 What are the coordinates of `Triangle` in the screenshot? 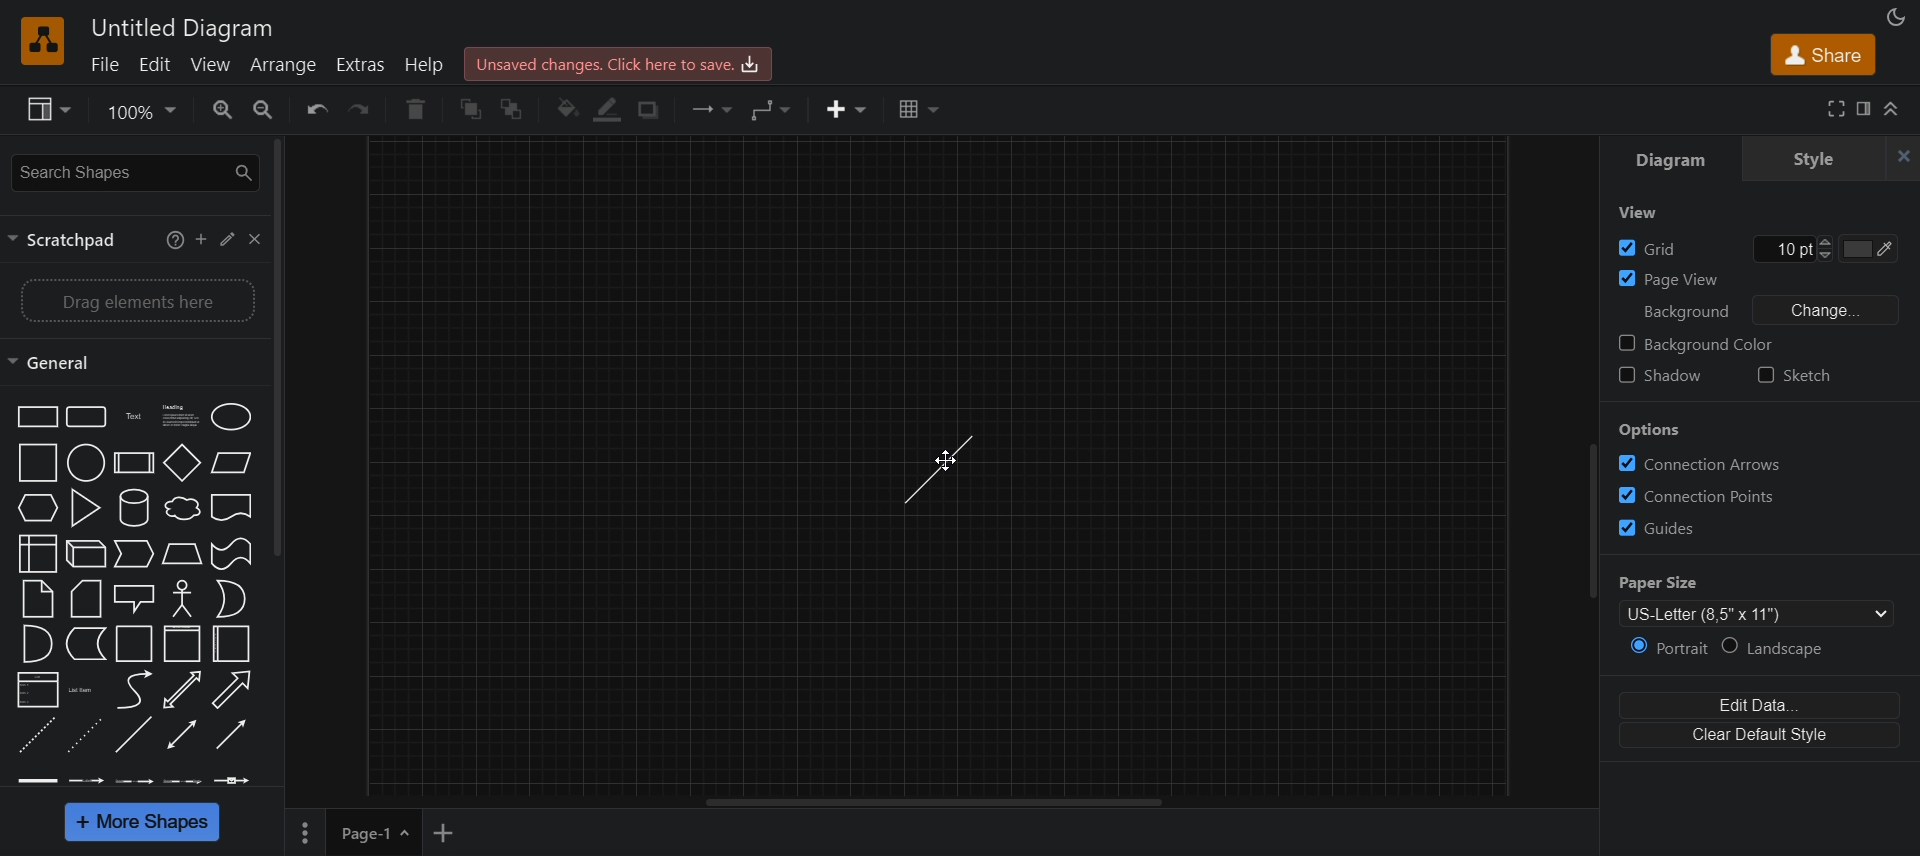 It's located at (82, 507).